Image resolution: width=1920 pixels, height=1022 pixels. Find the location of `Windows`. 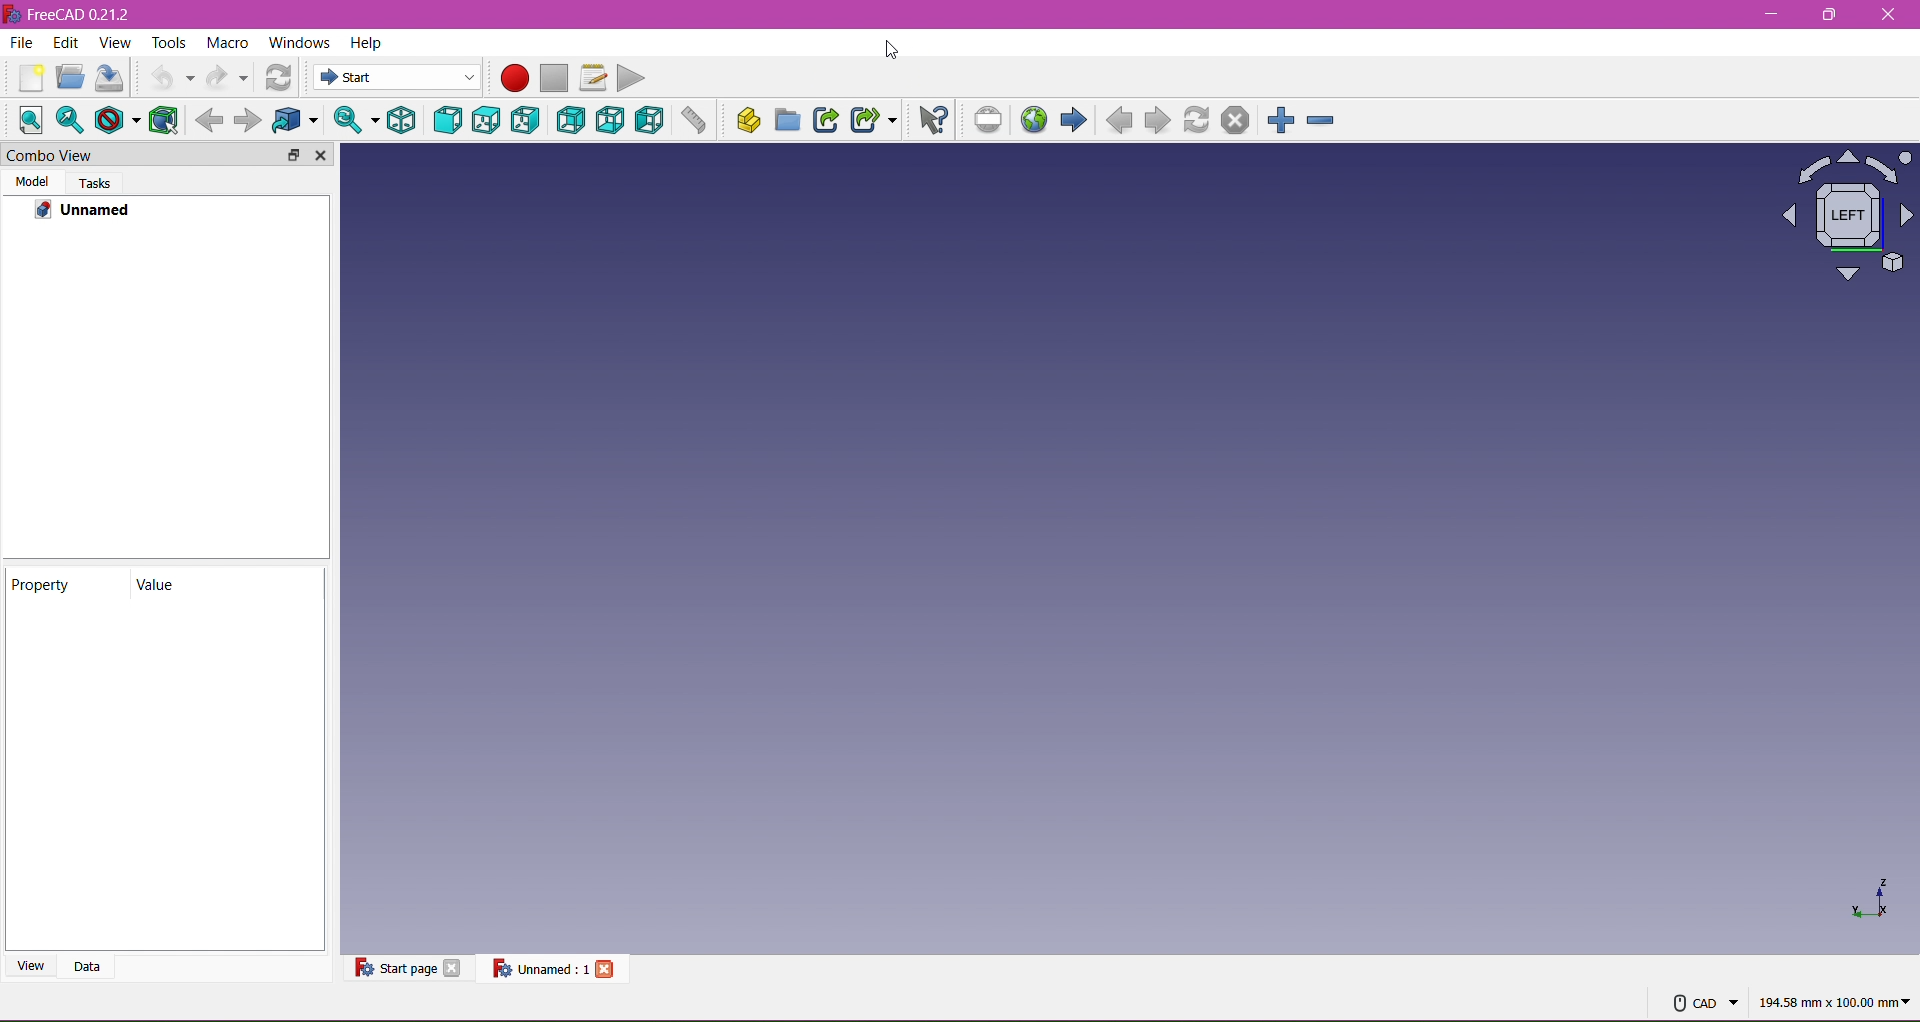

Windows is located at coordinates (299, 42).